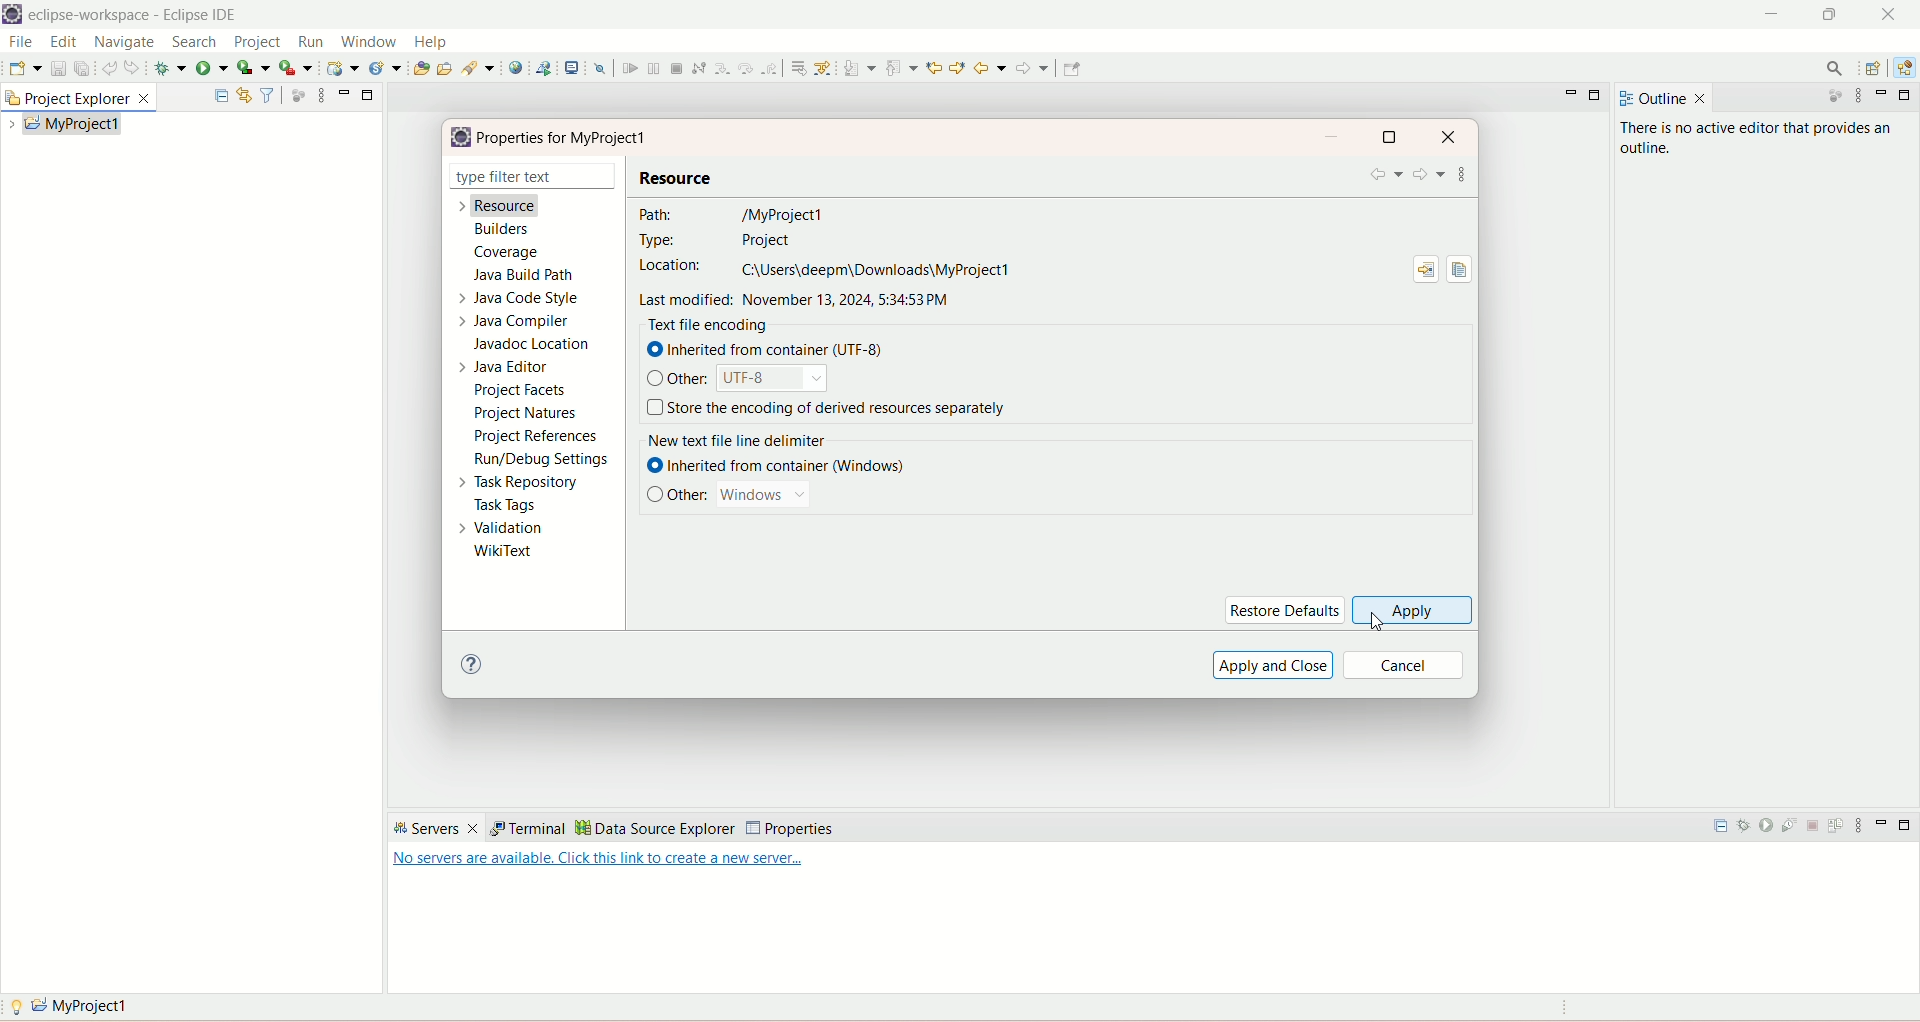 This screenshot has height=1022, width=1920. I want to click on minimize, so click(1336, 139).